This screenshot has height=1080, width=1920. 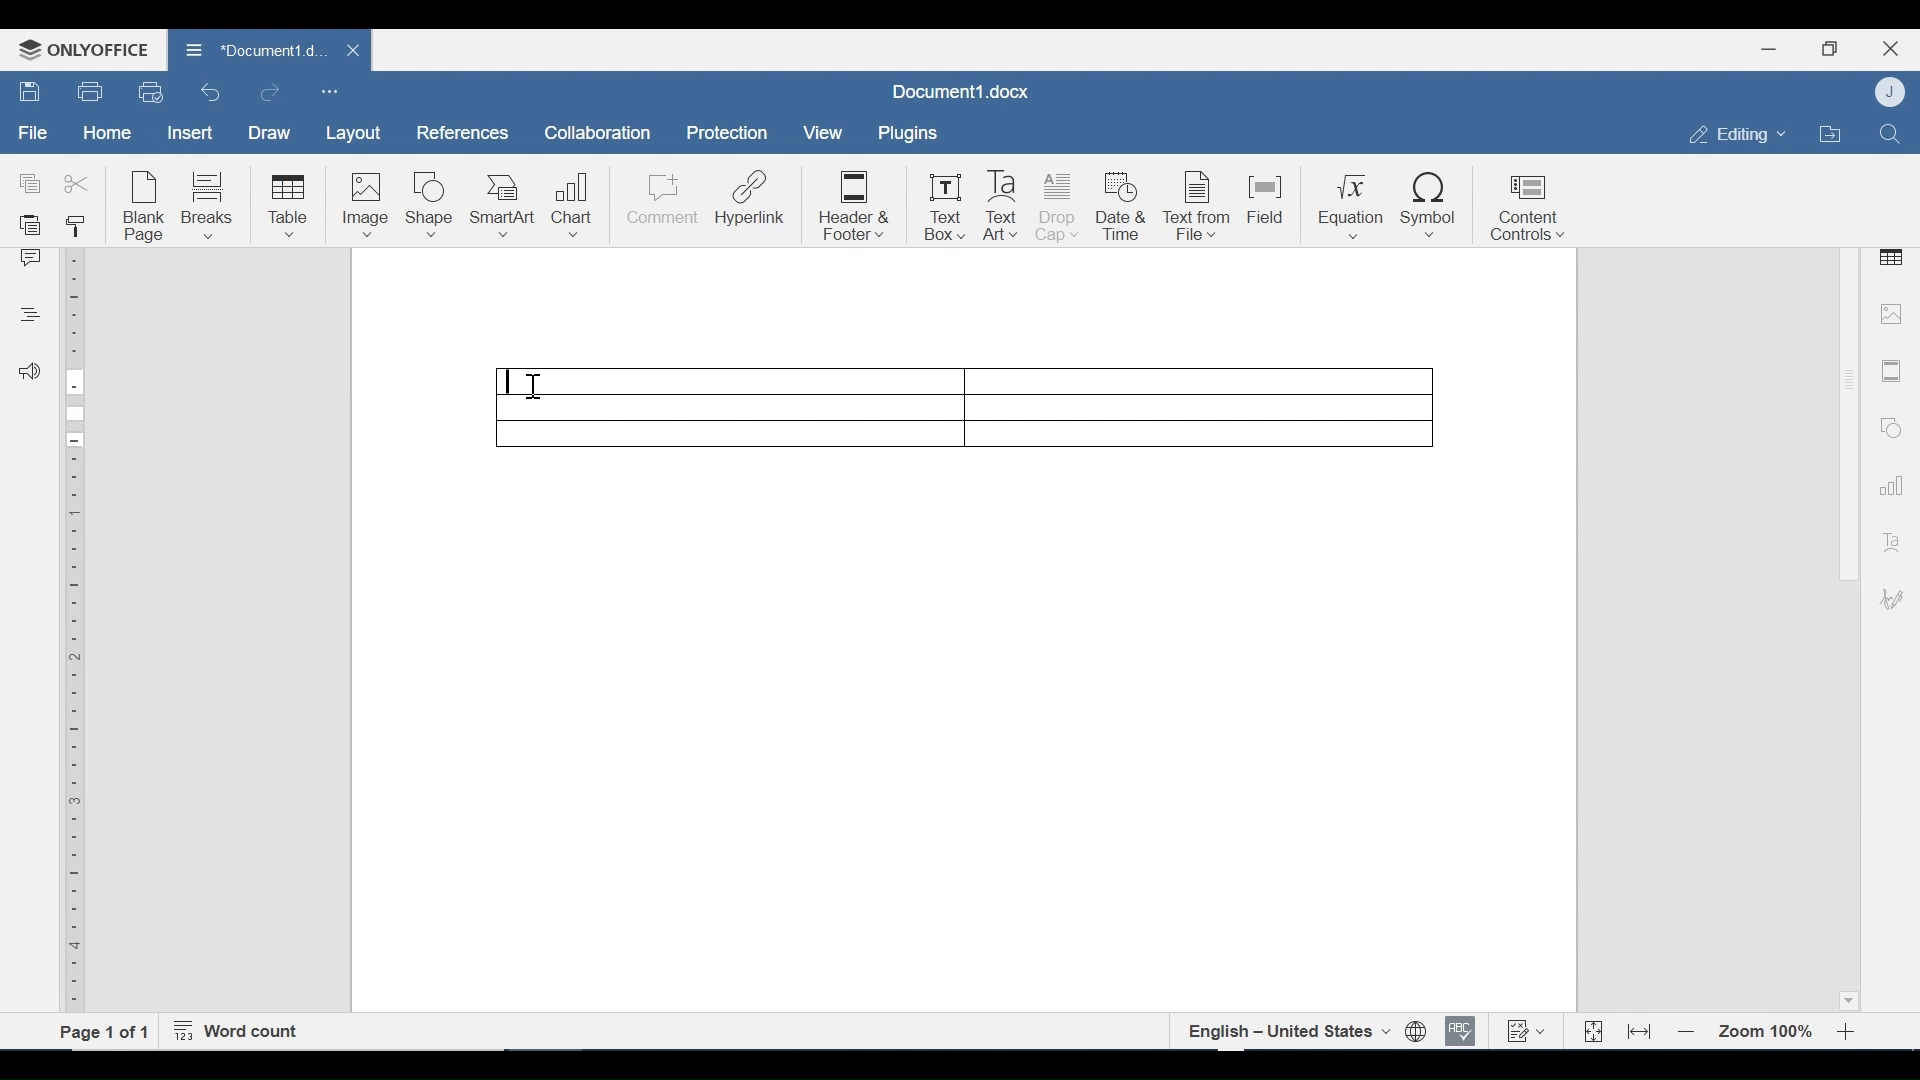 What do you see at coordinates (1847, 379) in the screenshot?
I see `Scroll bar` at bounding box center [1847, 379].